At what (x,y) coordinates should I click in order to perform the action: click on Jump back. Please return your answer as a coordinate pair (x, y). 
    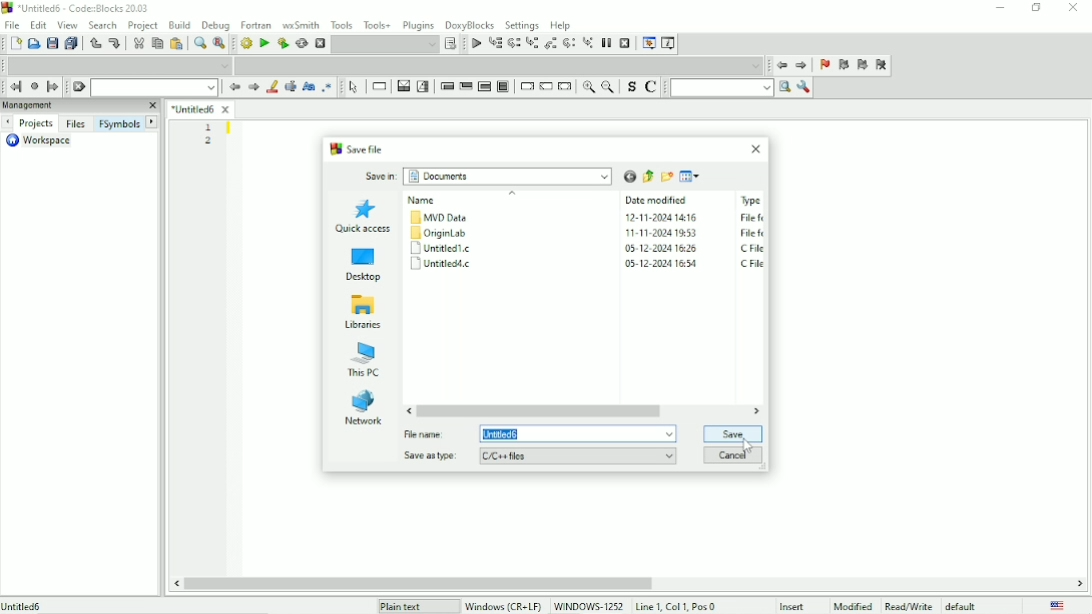
    Looking at the image, I should click on (781, 66).